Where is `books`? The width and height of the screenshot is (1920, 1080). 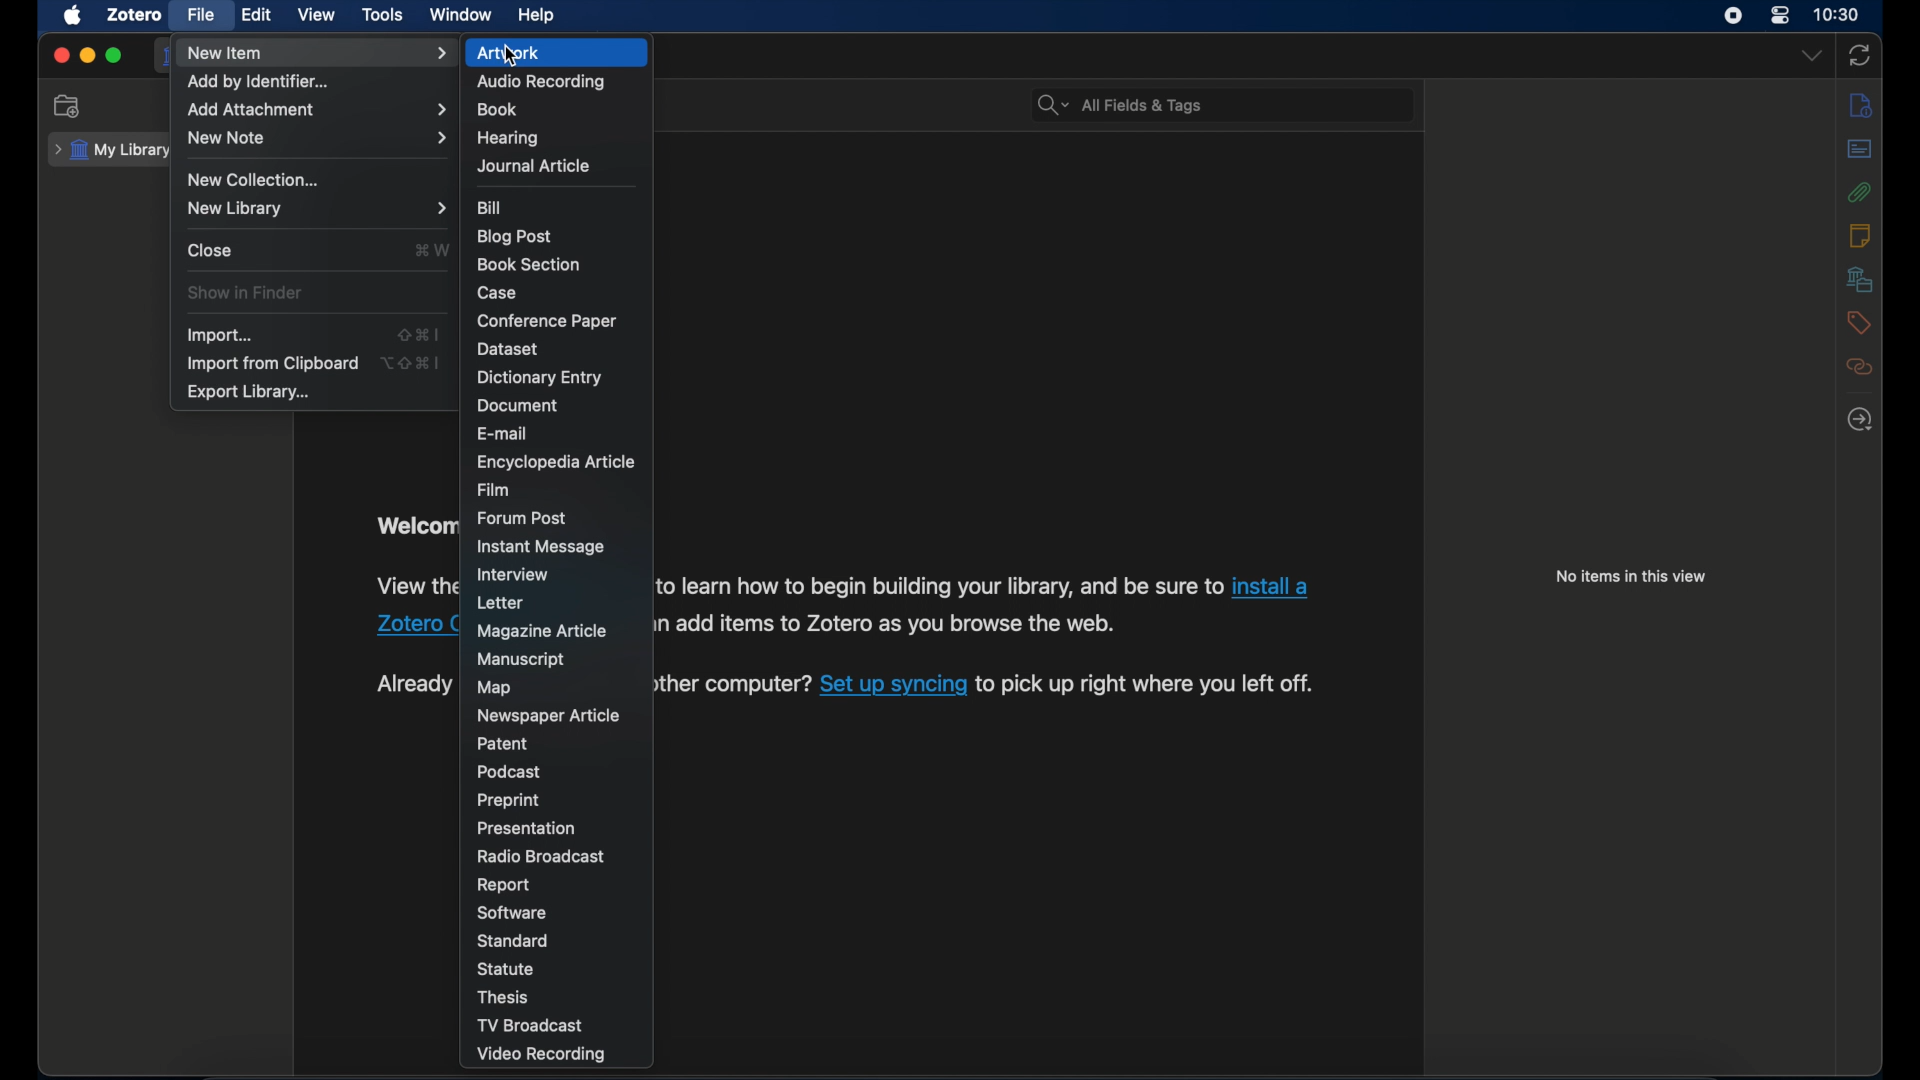 books is located at coordinates (497, 109).